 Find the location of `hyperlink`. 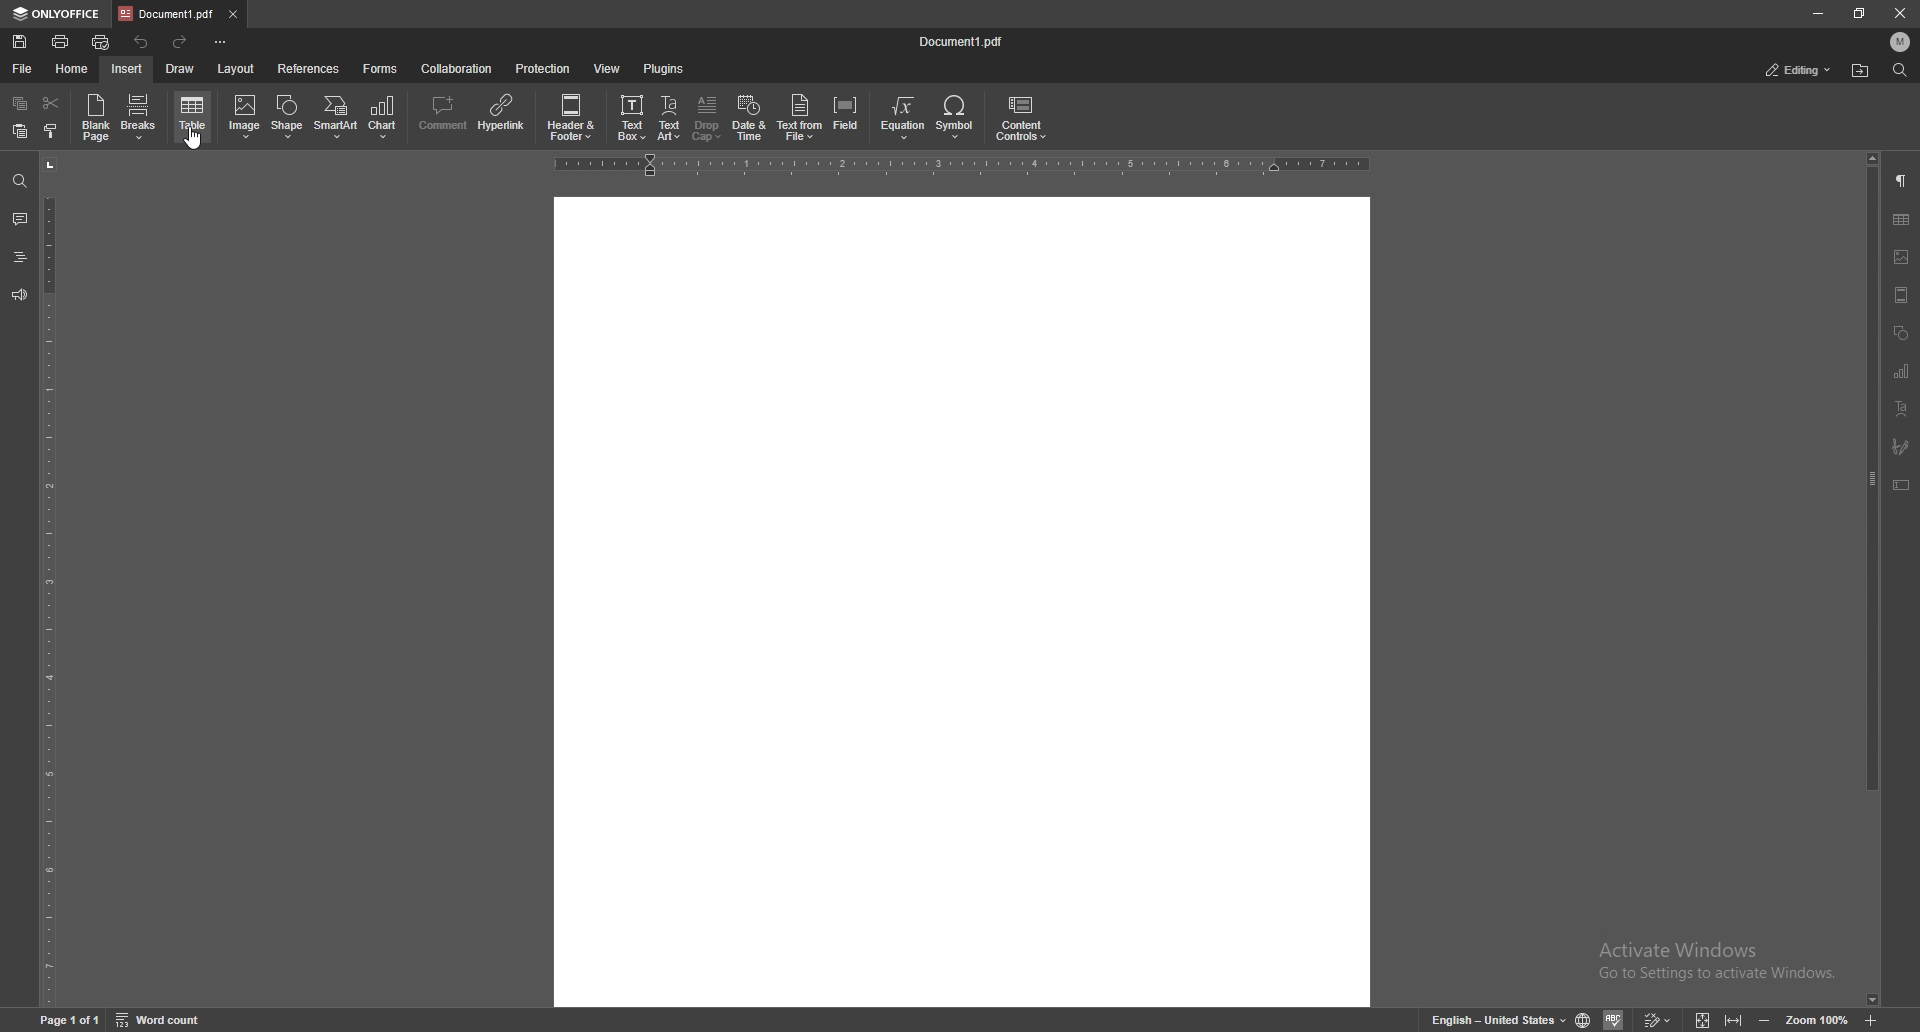

hyperlink is located at coordinates (502, 116).